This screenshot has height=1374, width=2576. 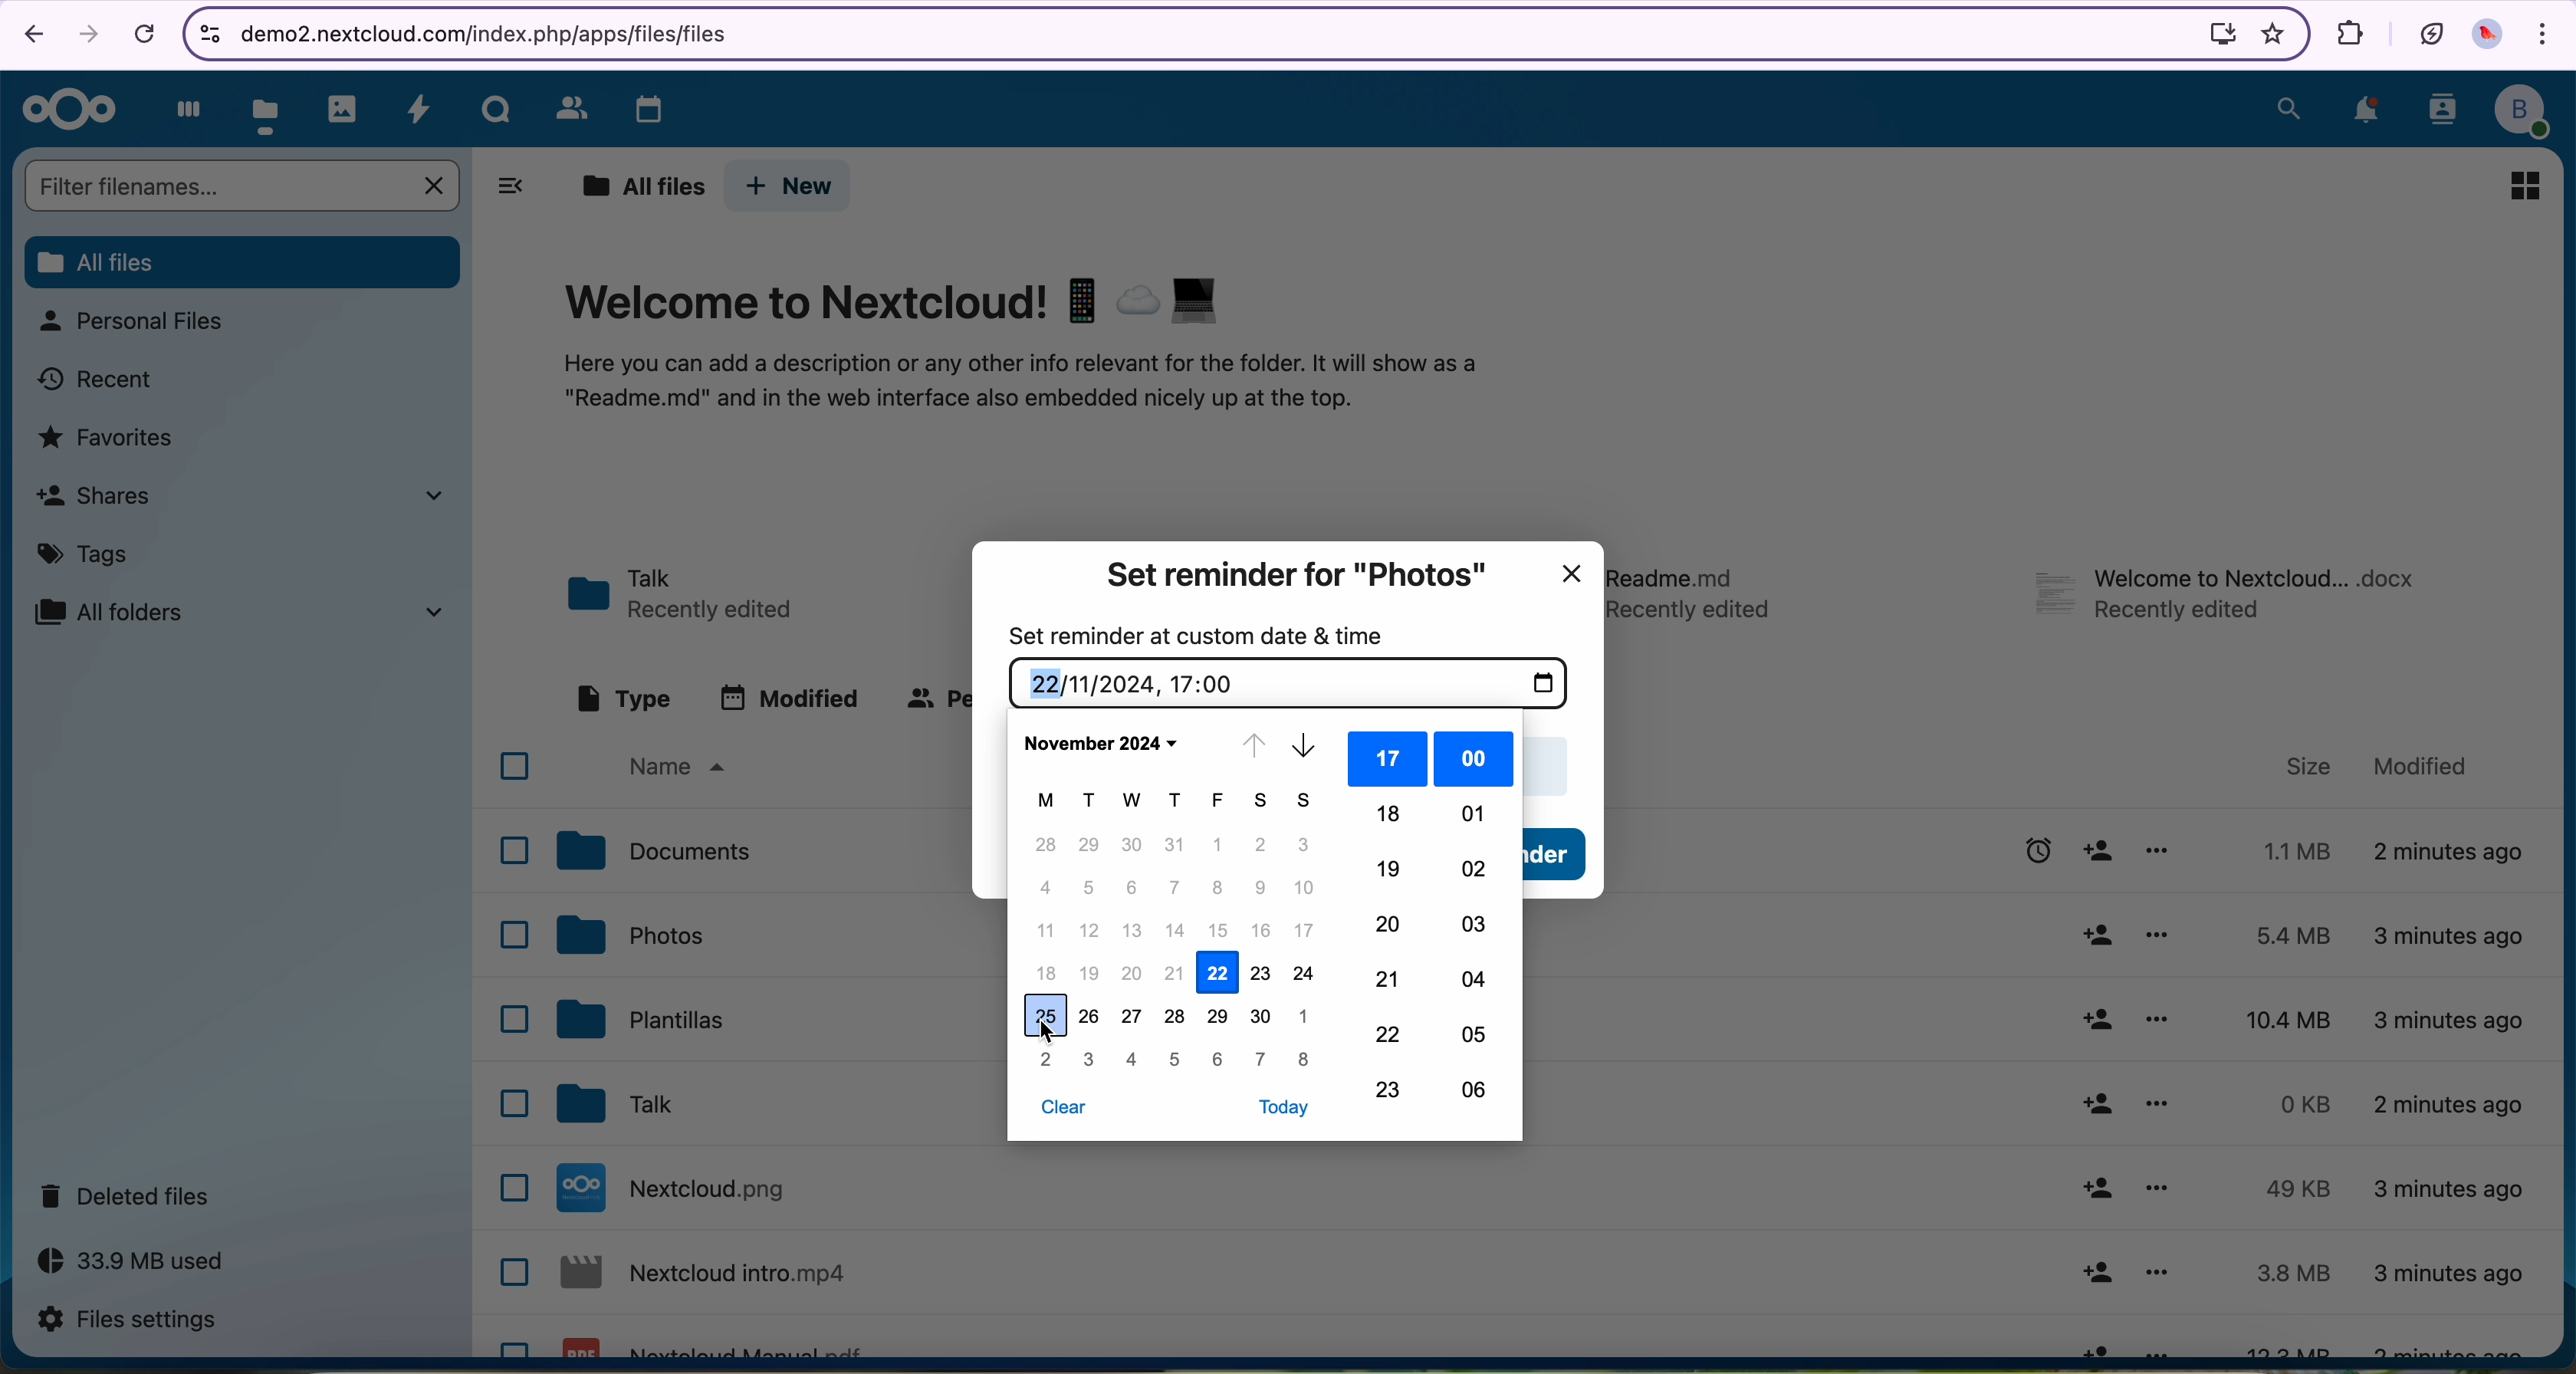 I want to click on 2 minutes ago, so click(x=2453, y=1018).